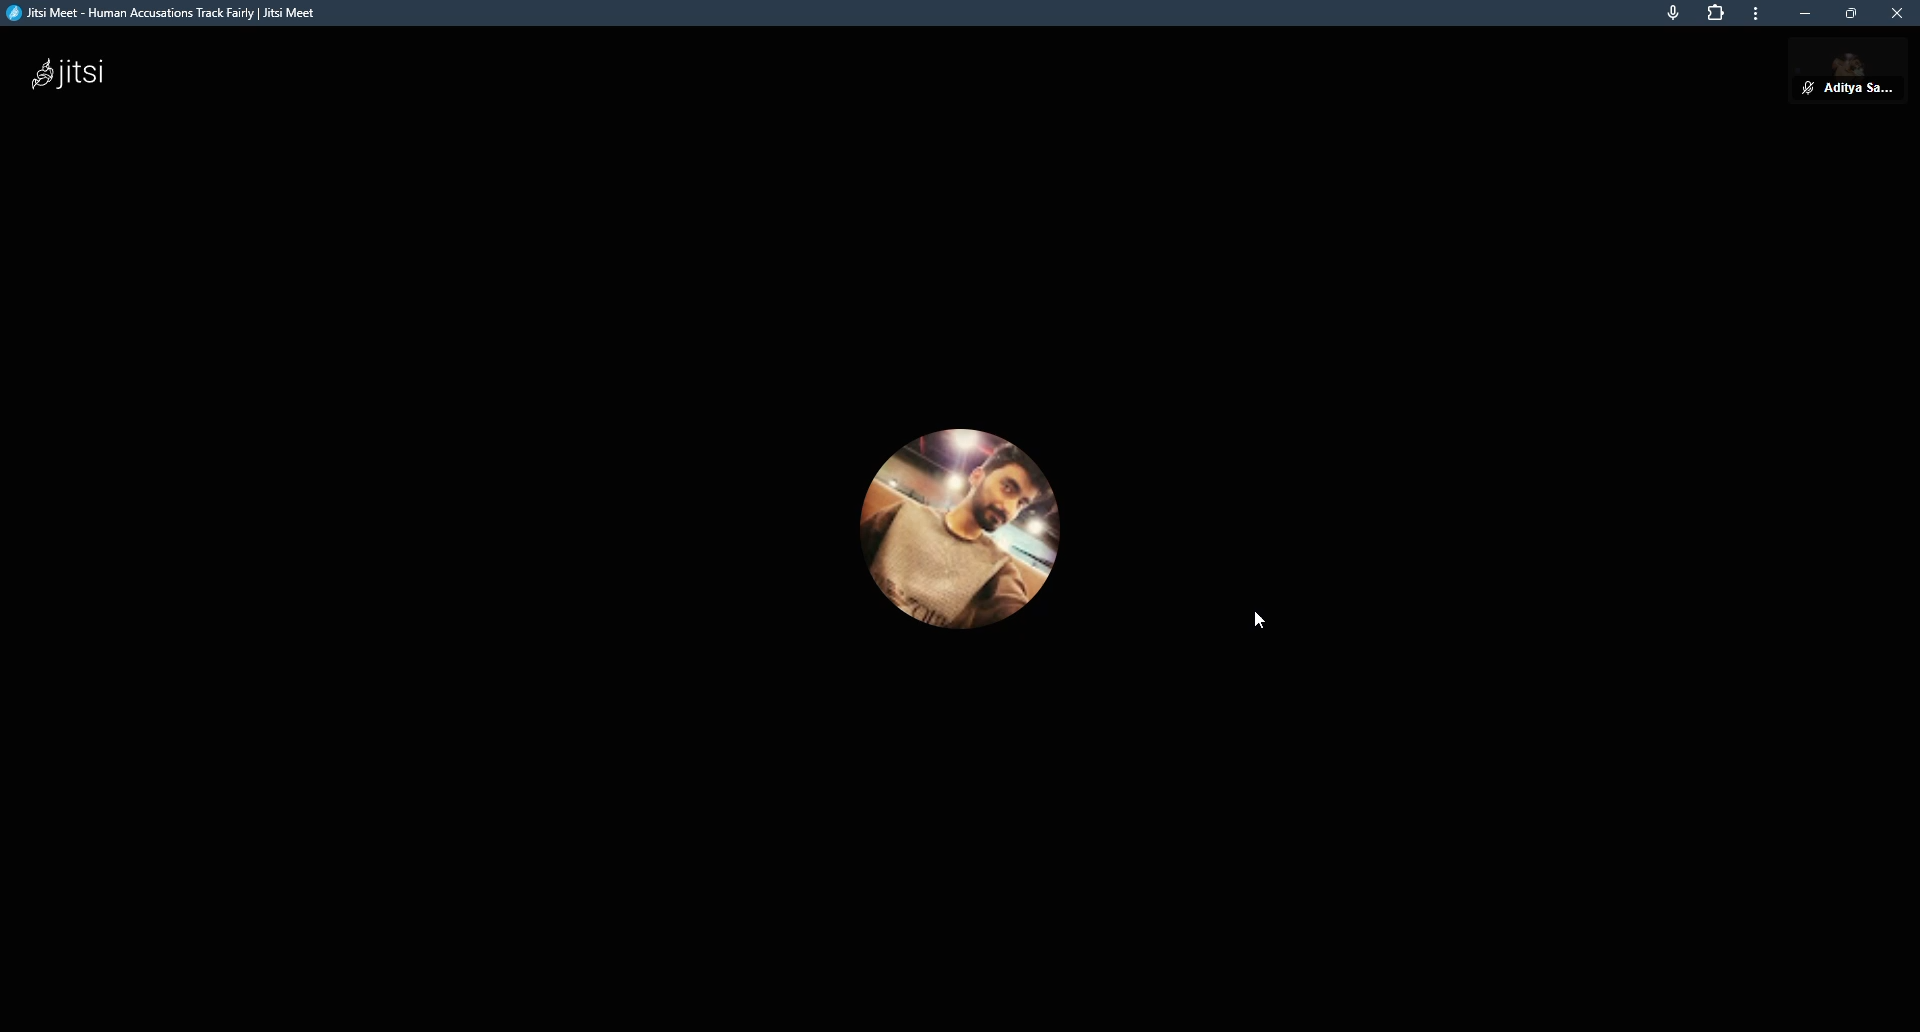 This screenshot has width=1920, height=1032. Describe the element at coordinates (1762, 15) in the screenshot. I see `more` at that location.